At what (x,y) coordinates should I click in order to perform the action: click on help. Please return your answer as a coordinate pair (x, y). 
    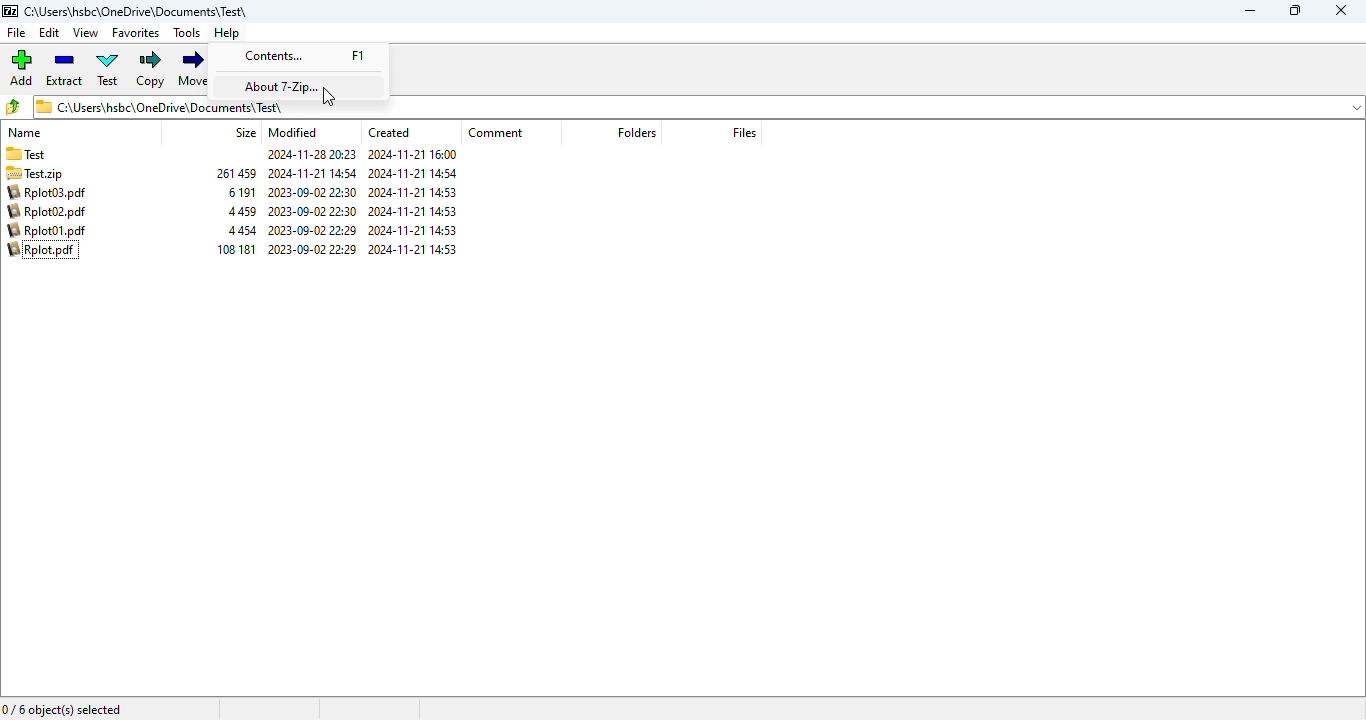
    Looking at the image, I should click on (227, 33).